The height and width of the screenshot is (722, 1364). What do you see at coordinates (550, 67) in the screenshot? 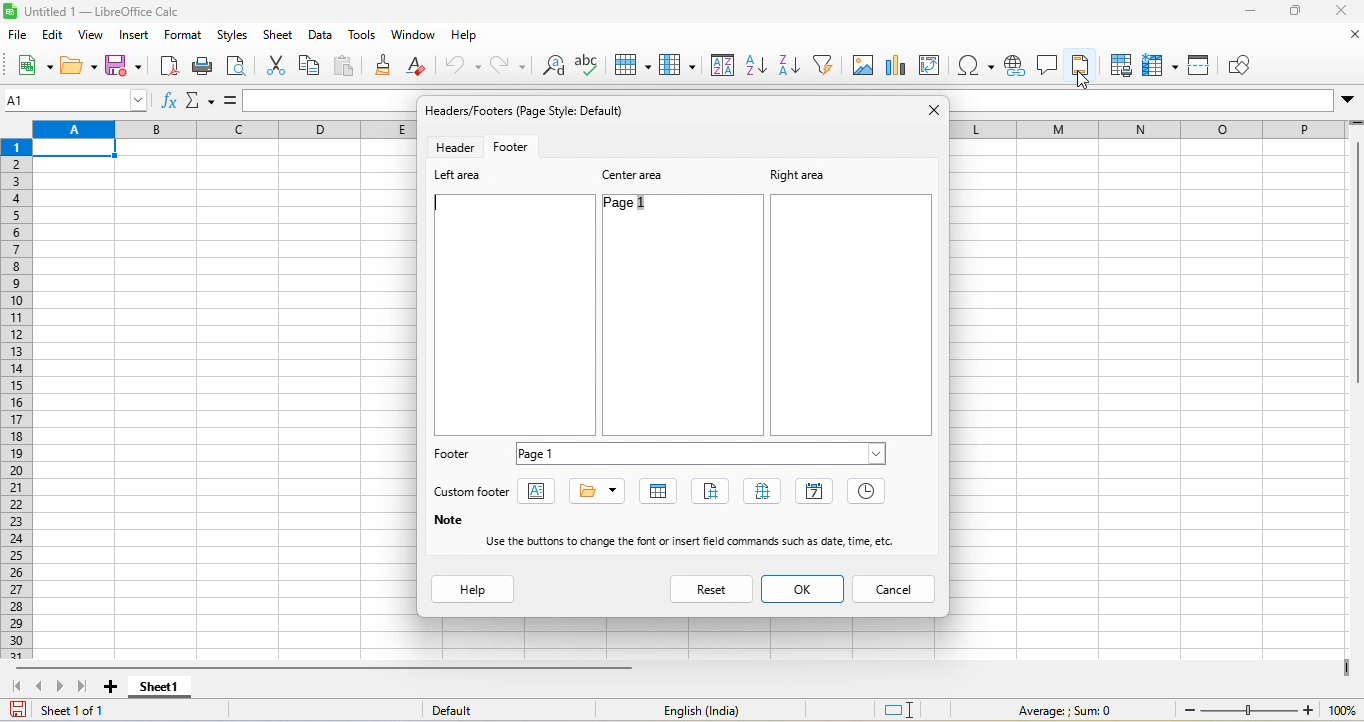
I see `find and replace` at bounding box center [550, 67].